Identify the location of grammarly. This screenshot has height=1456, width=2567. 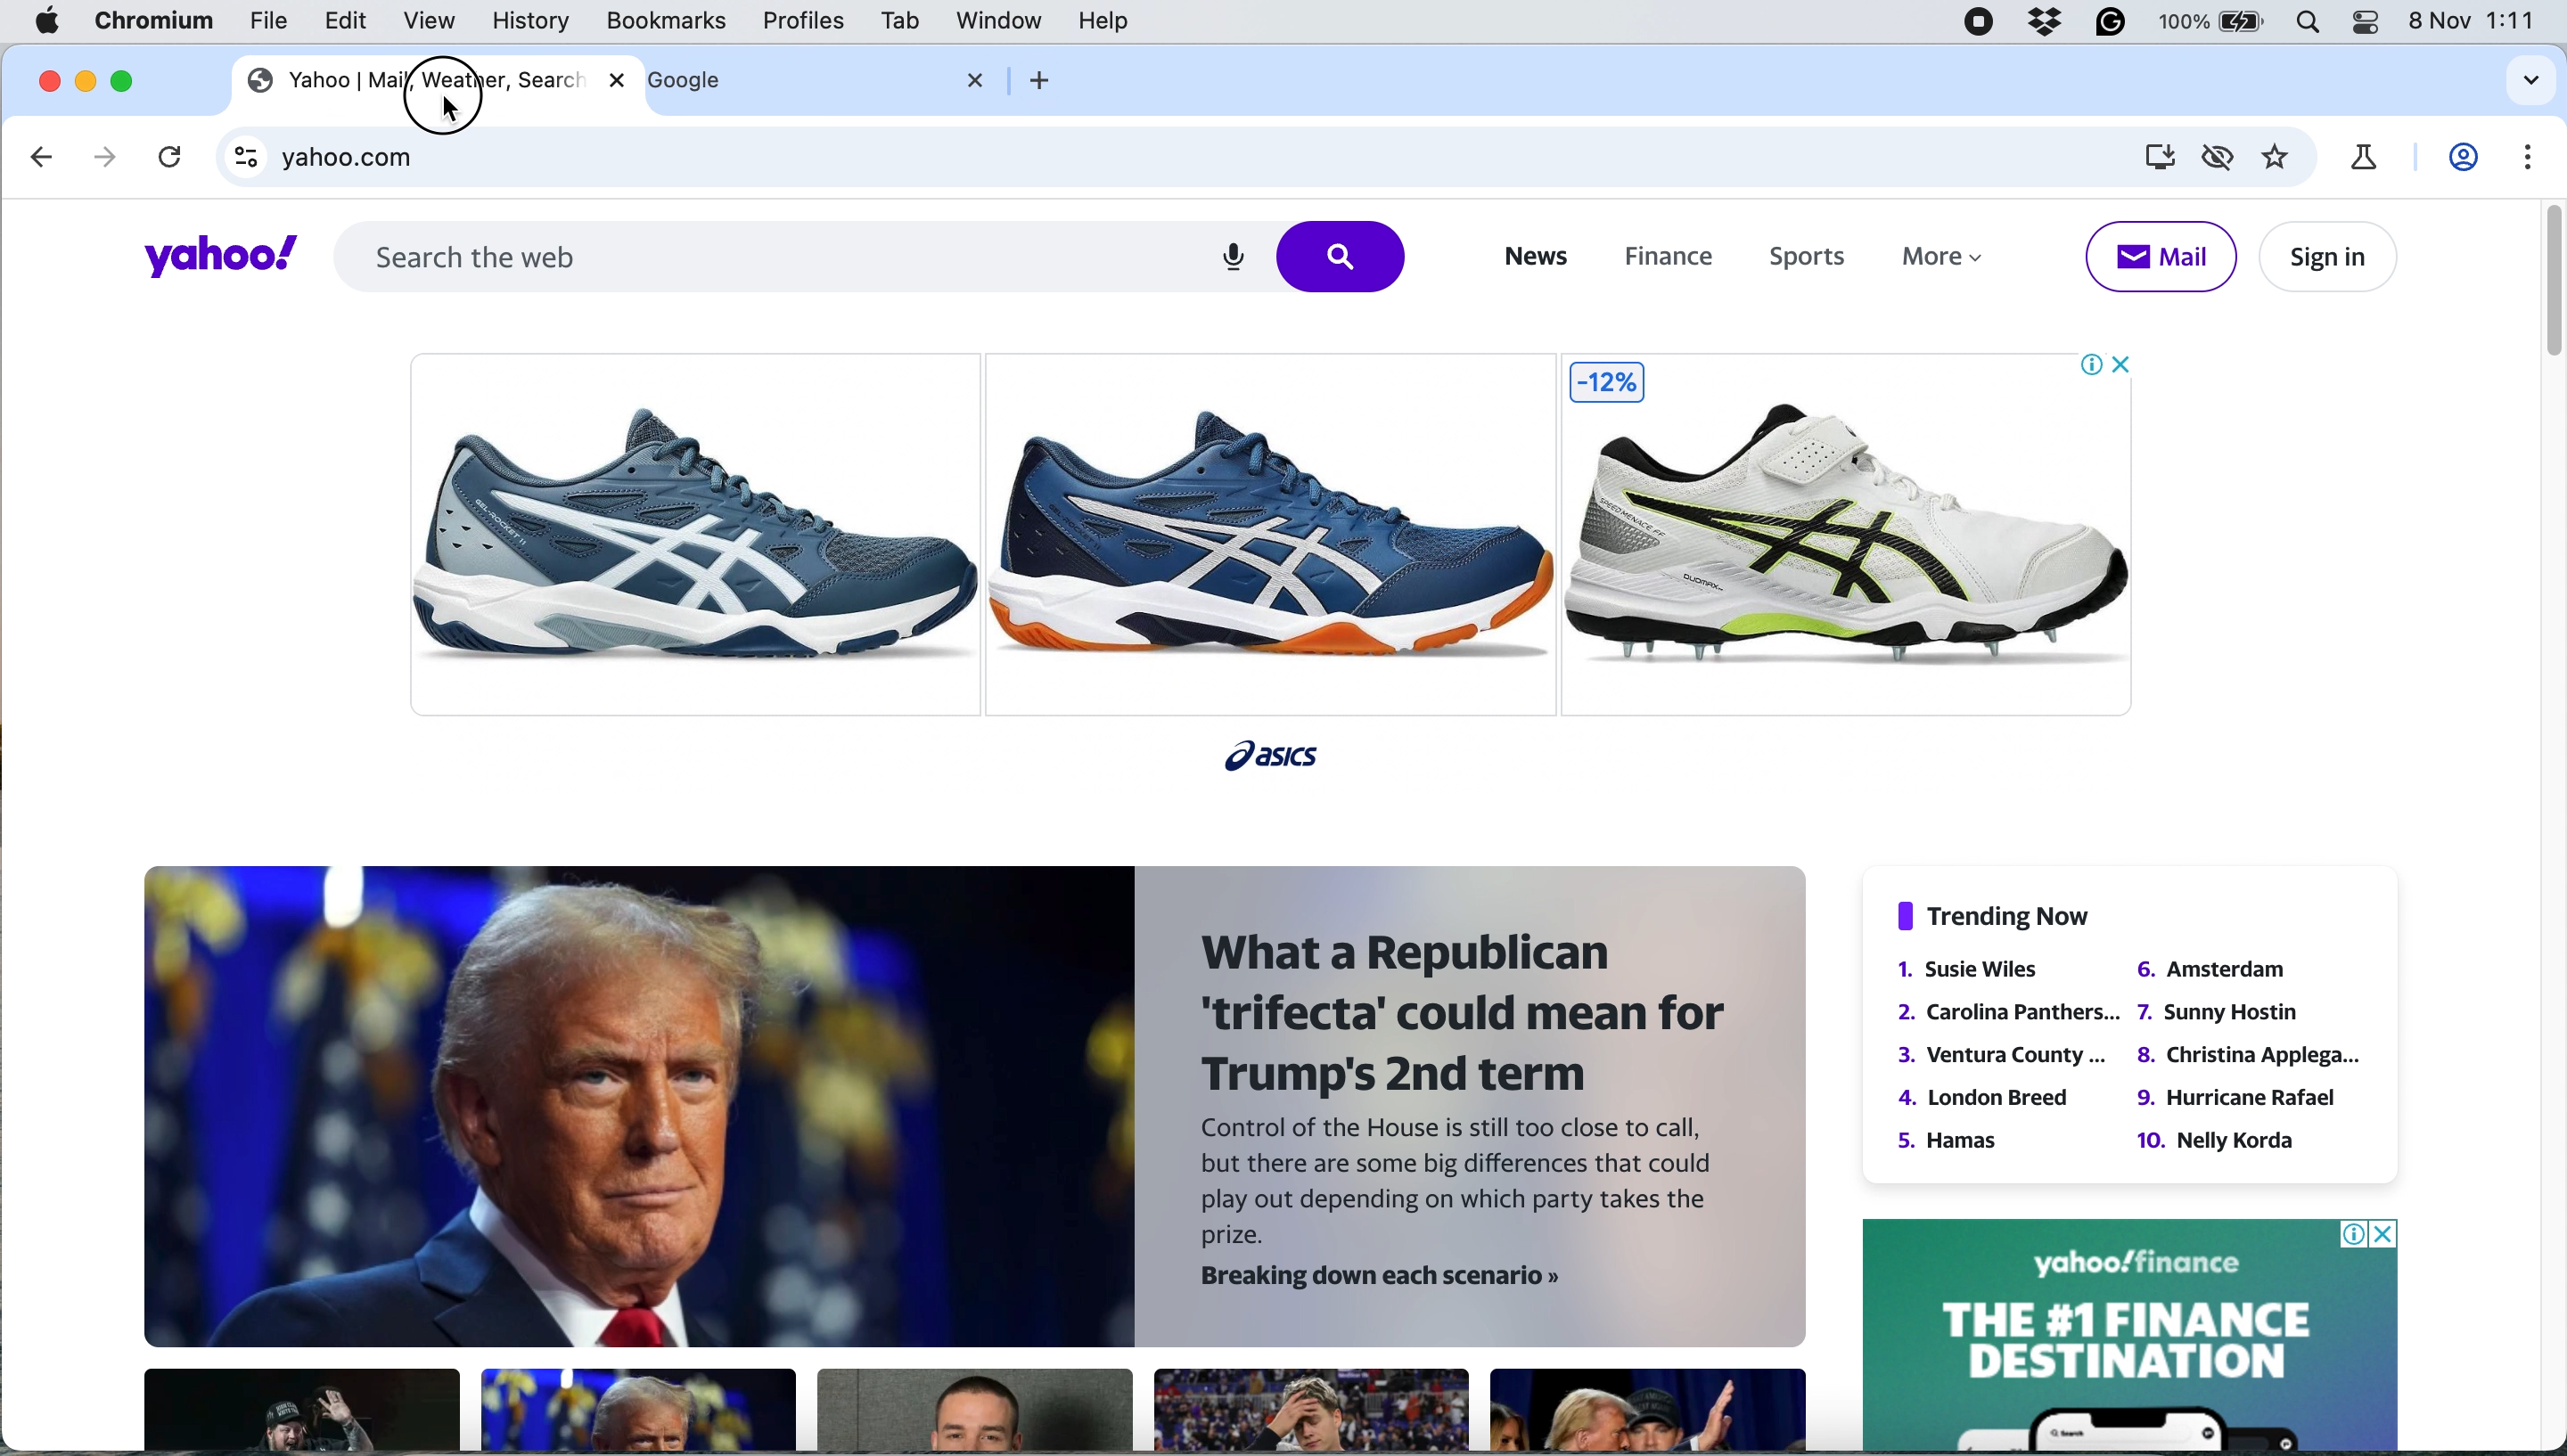
(2112, 25).